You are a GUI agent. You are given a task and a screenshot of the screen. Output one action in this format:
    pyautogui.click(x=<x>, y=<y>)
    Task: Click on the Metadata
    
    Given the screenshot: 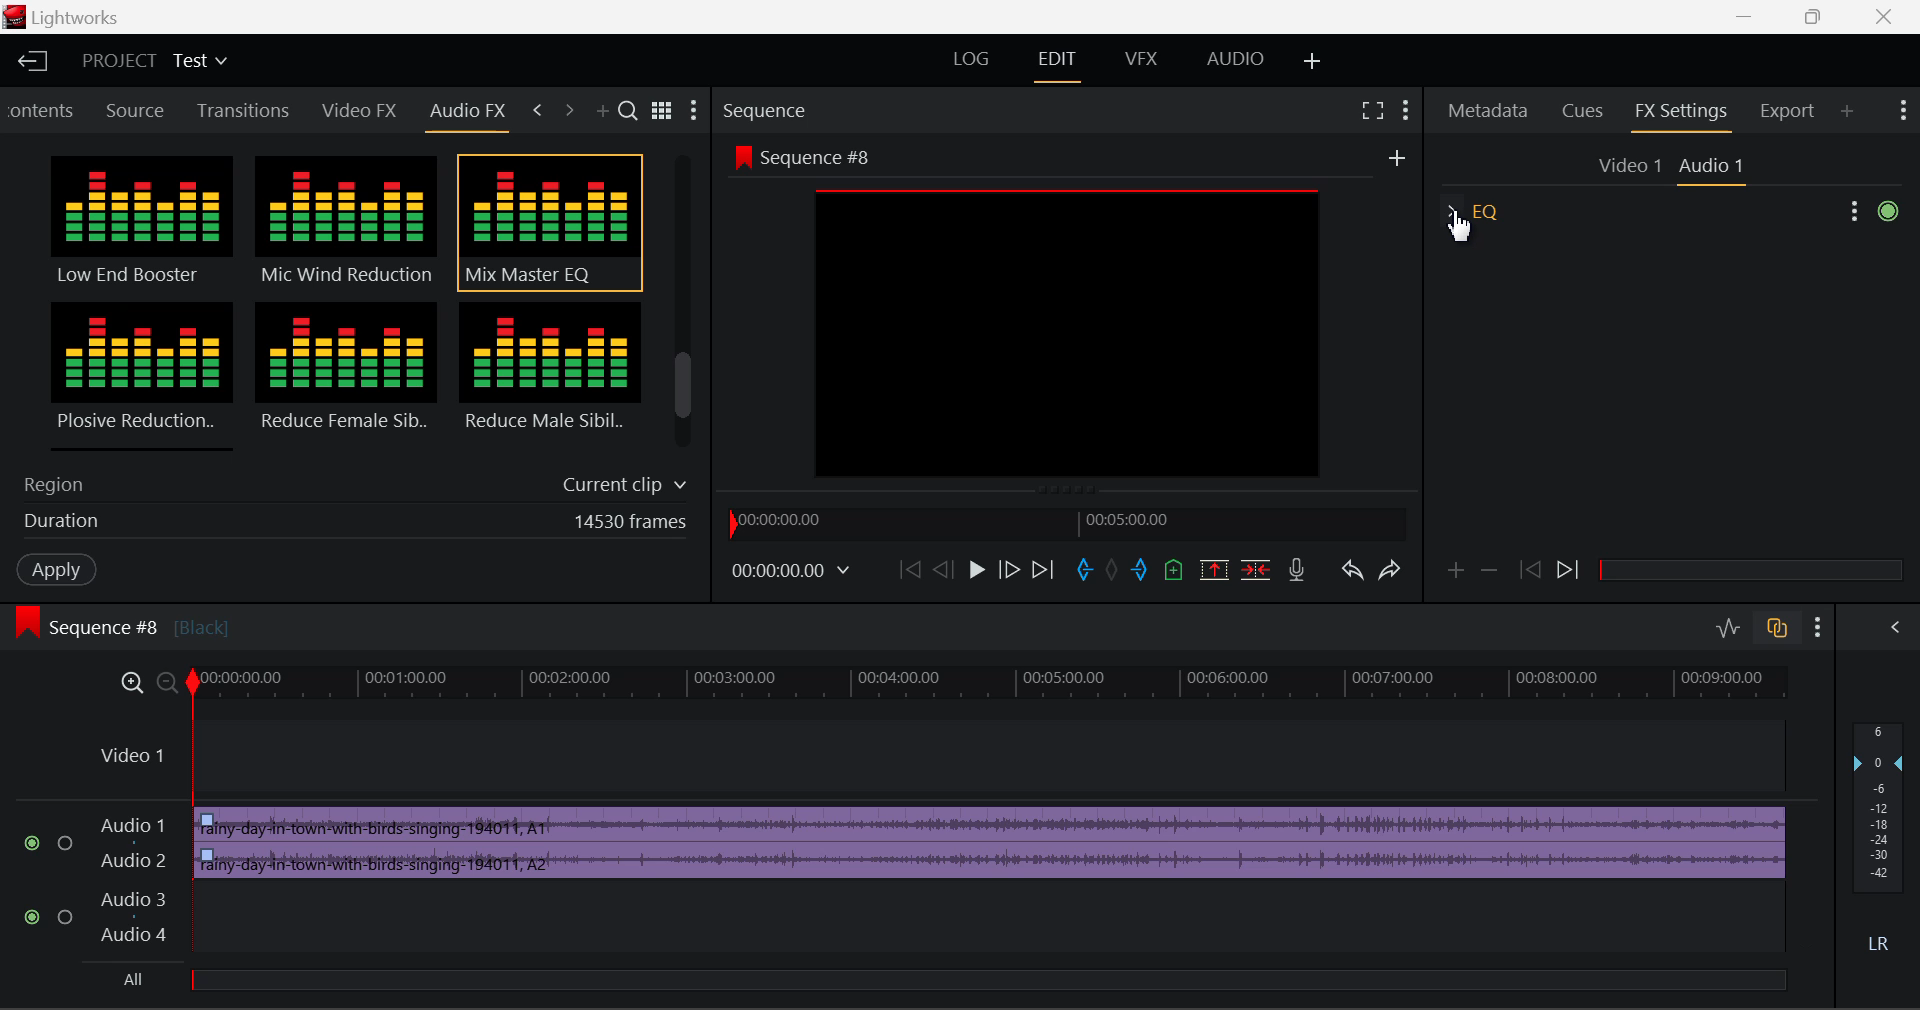 What is the action you would take?
    pyautogui.click(x=1489, y=113)
    